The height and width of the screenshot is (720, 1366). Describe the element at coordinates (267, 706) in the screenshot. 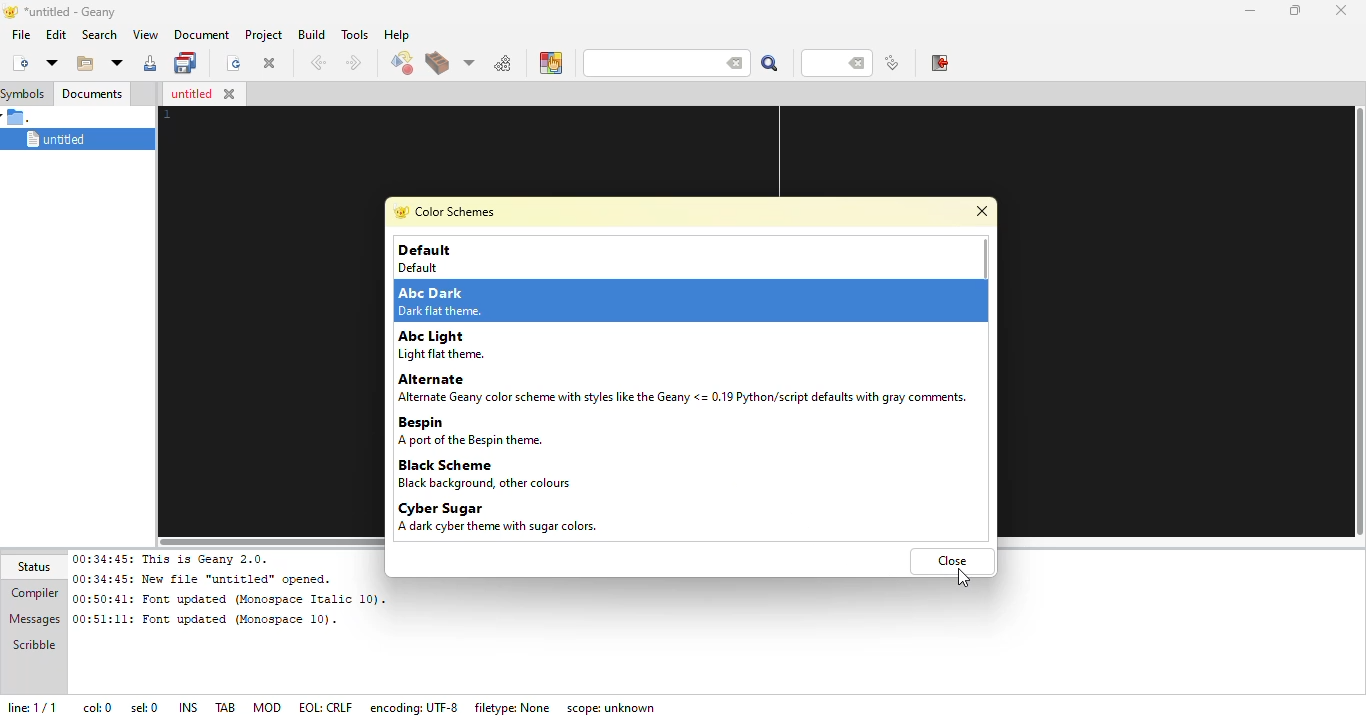

I see `mod` at that location.